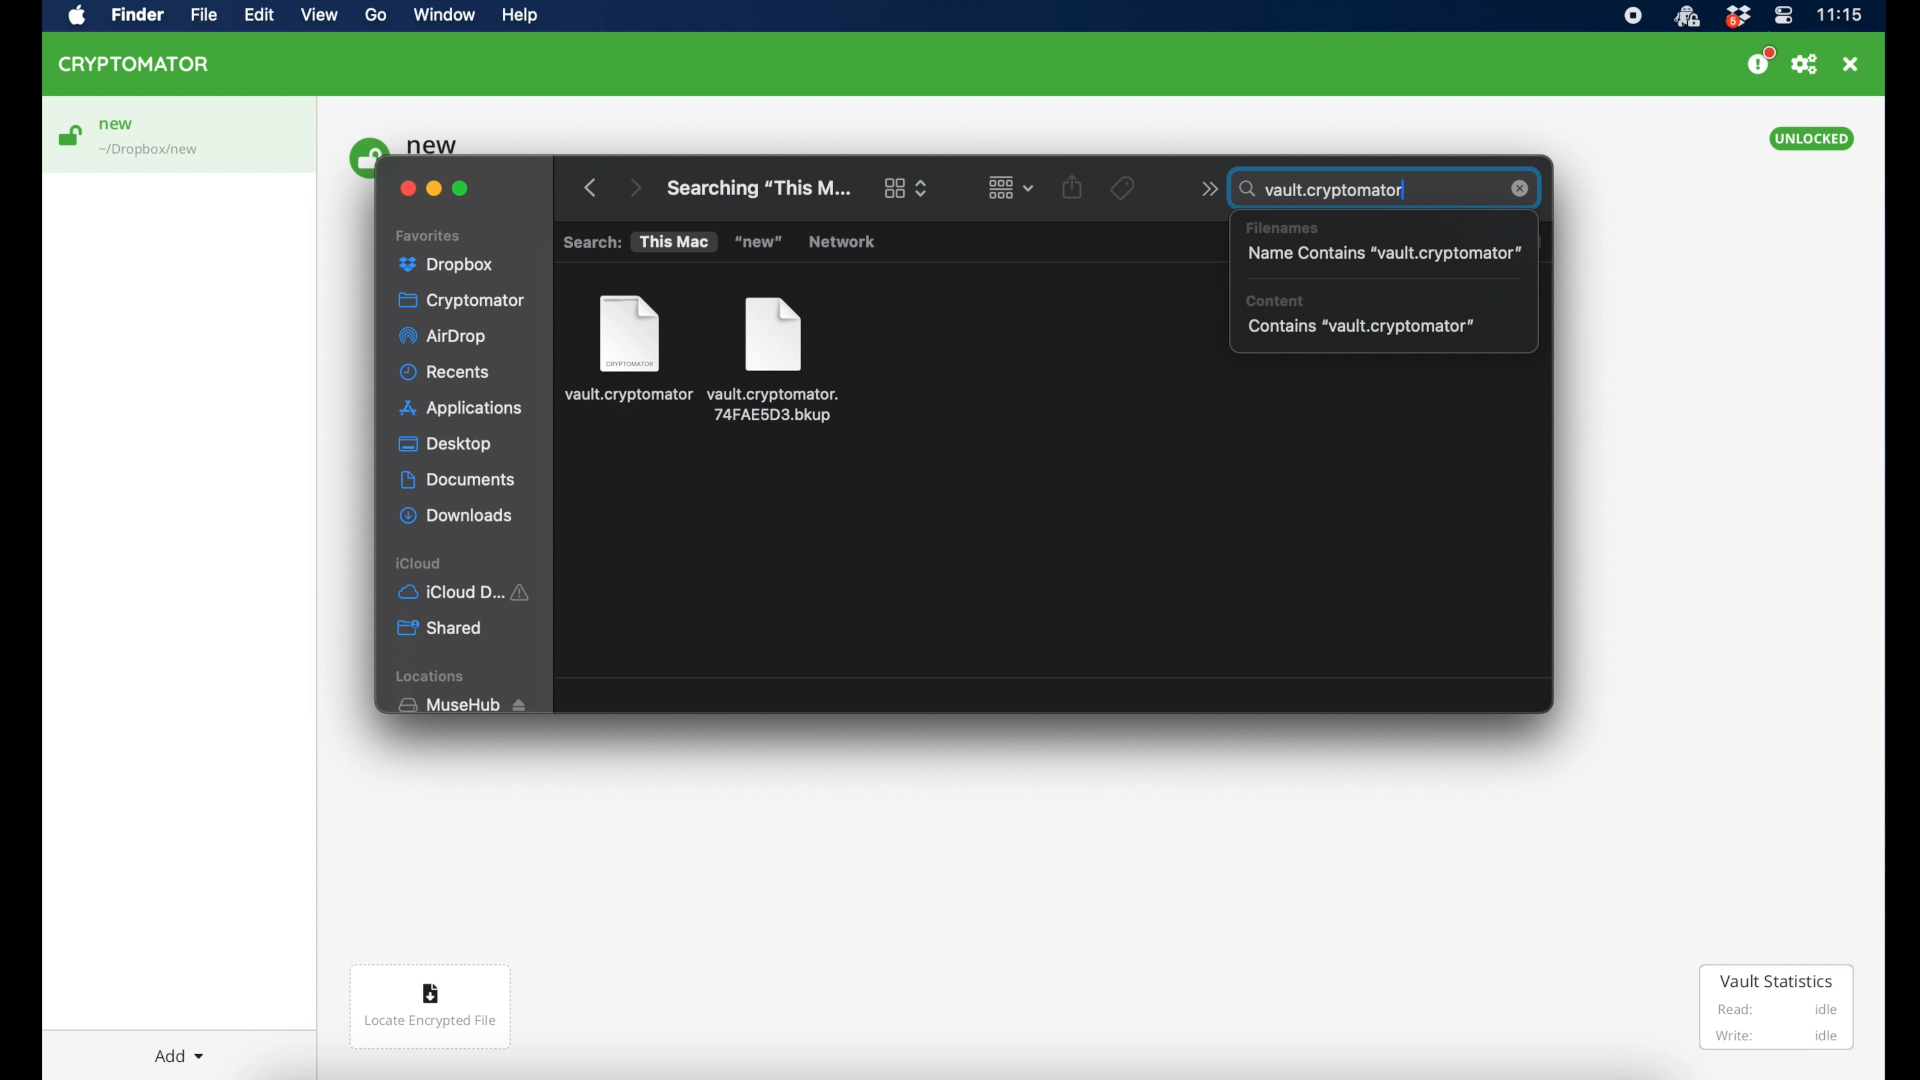 The image size is (1920, 1080). I want to click on iCloud, so click(467, 592).